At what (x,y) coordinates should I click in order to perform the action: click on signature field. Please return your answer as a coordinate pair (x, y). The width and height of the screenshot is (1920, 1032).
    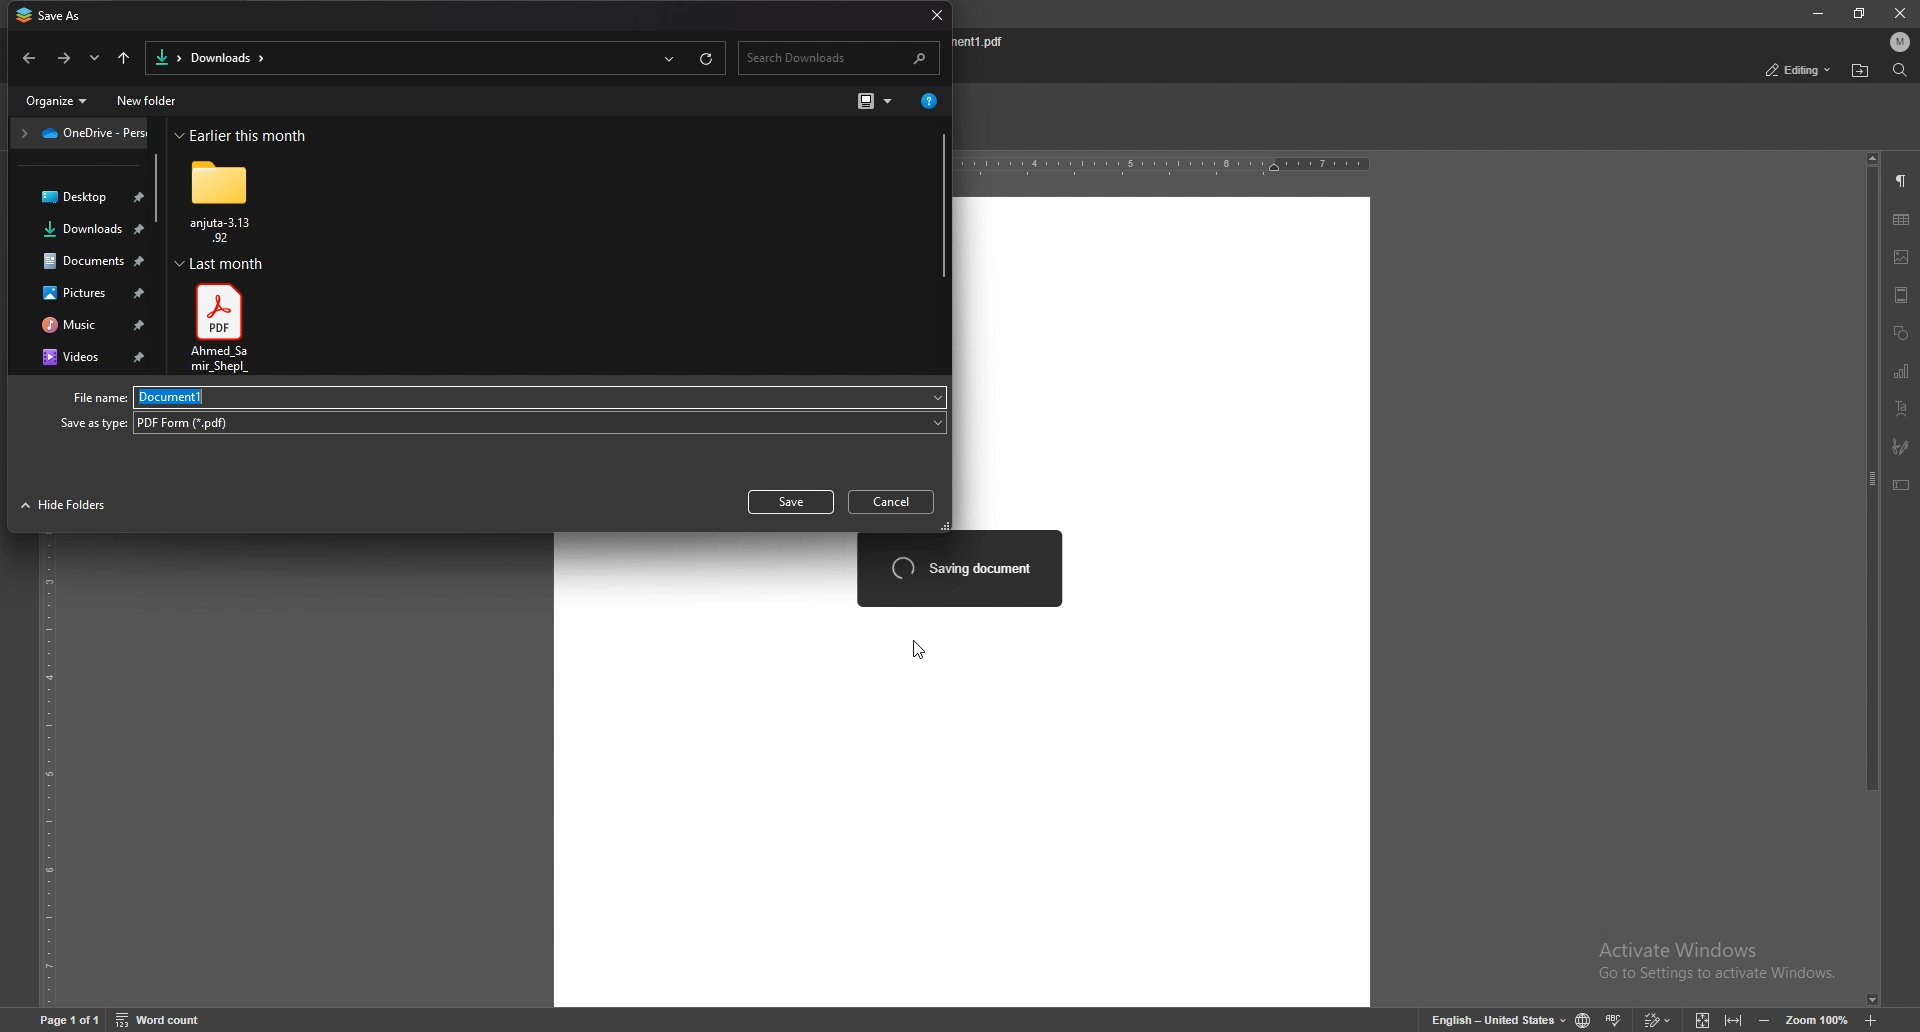
    Looking at the image, I should click on (1902, 445).